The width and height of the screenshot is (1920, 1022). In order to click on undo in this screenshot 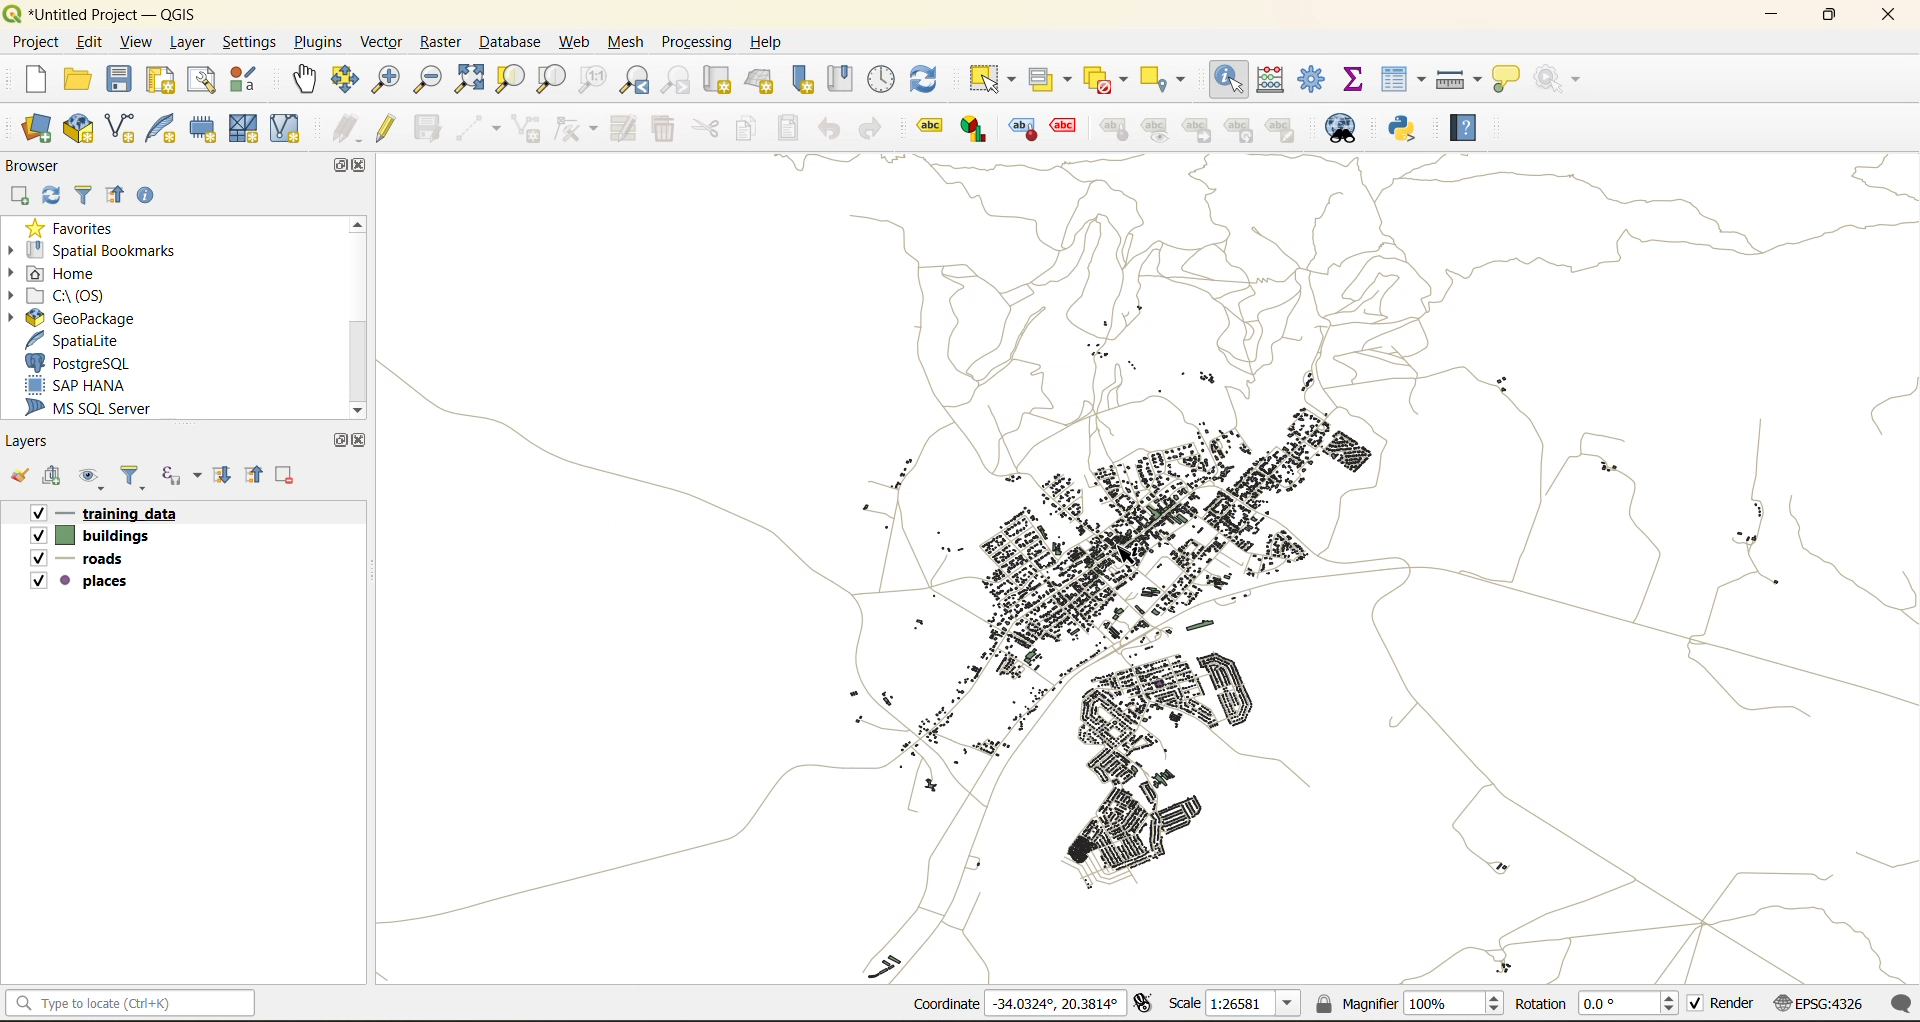, I will do `click(831, 130)`.